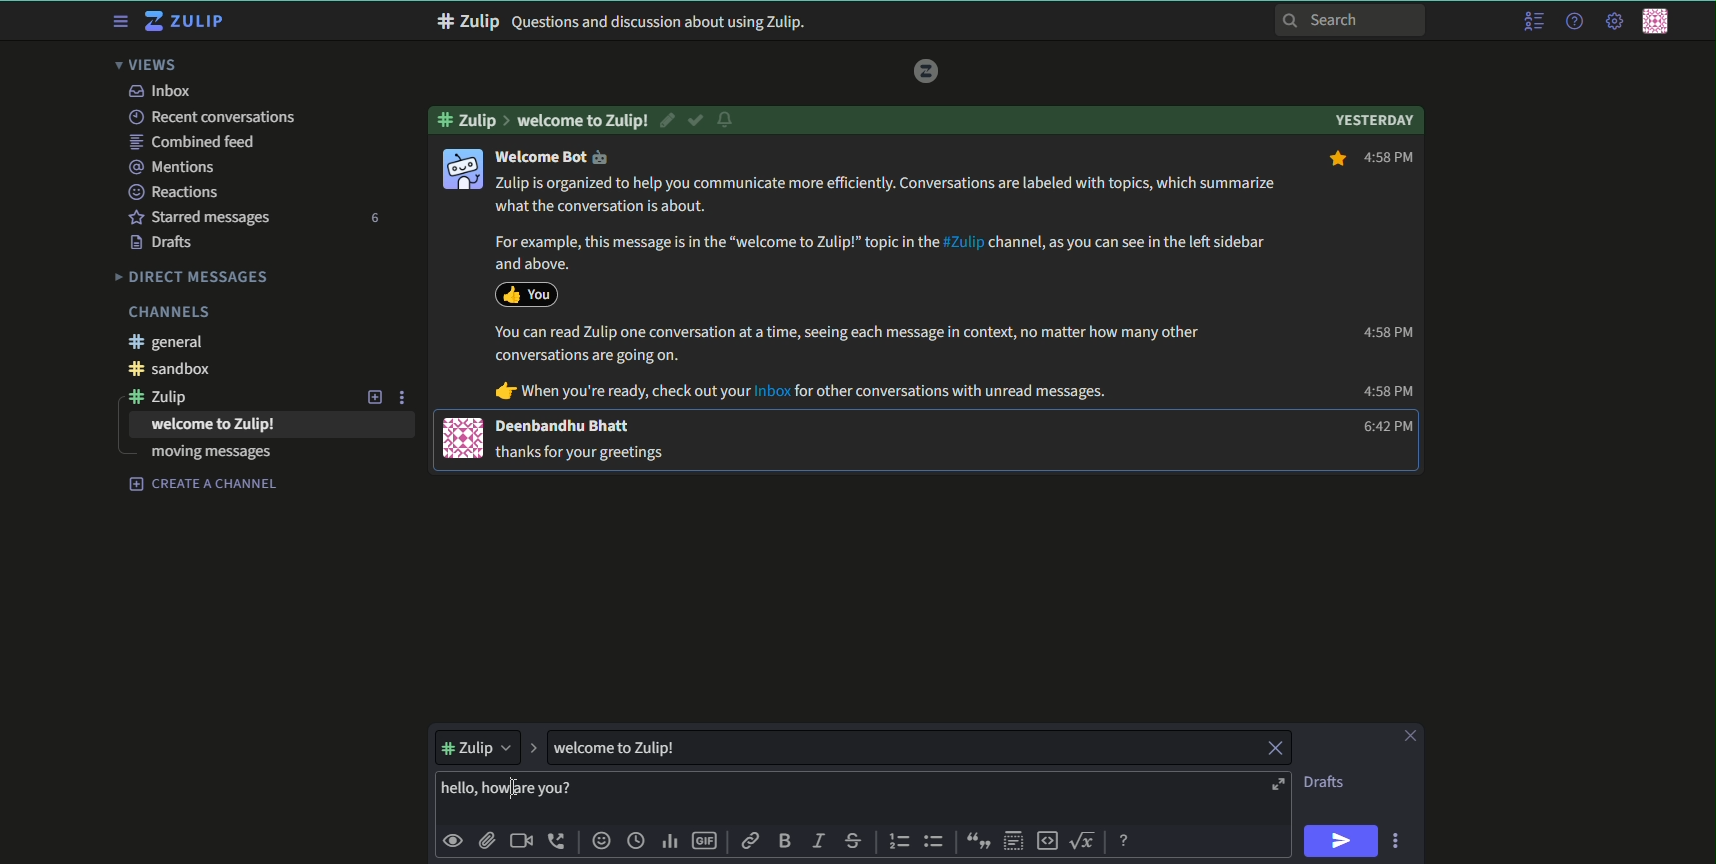 This screenshot has height=864, width=1716. What do you see at coordinates (476, 745) in the screenshot?
I see `#zulip` at bounding box center [476, 745].